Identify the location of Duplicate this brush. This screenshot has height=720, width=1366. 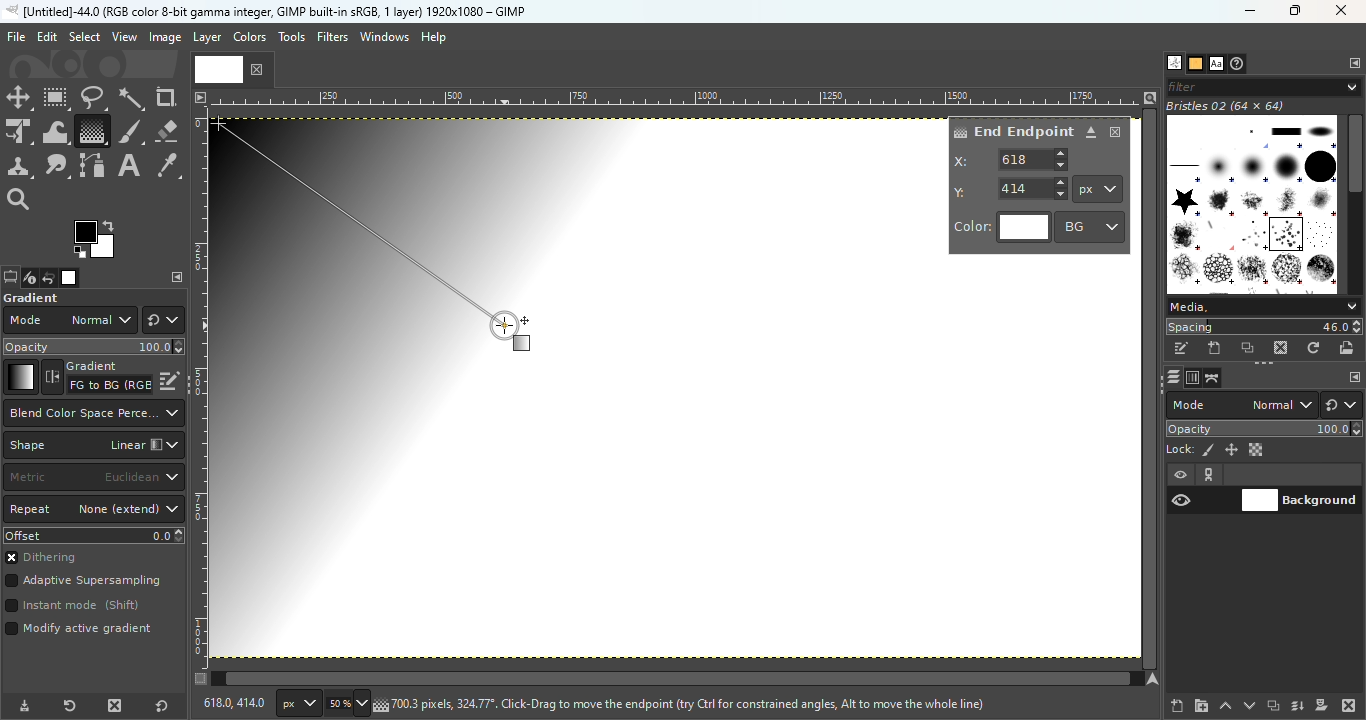
(1249, 348).